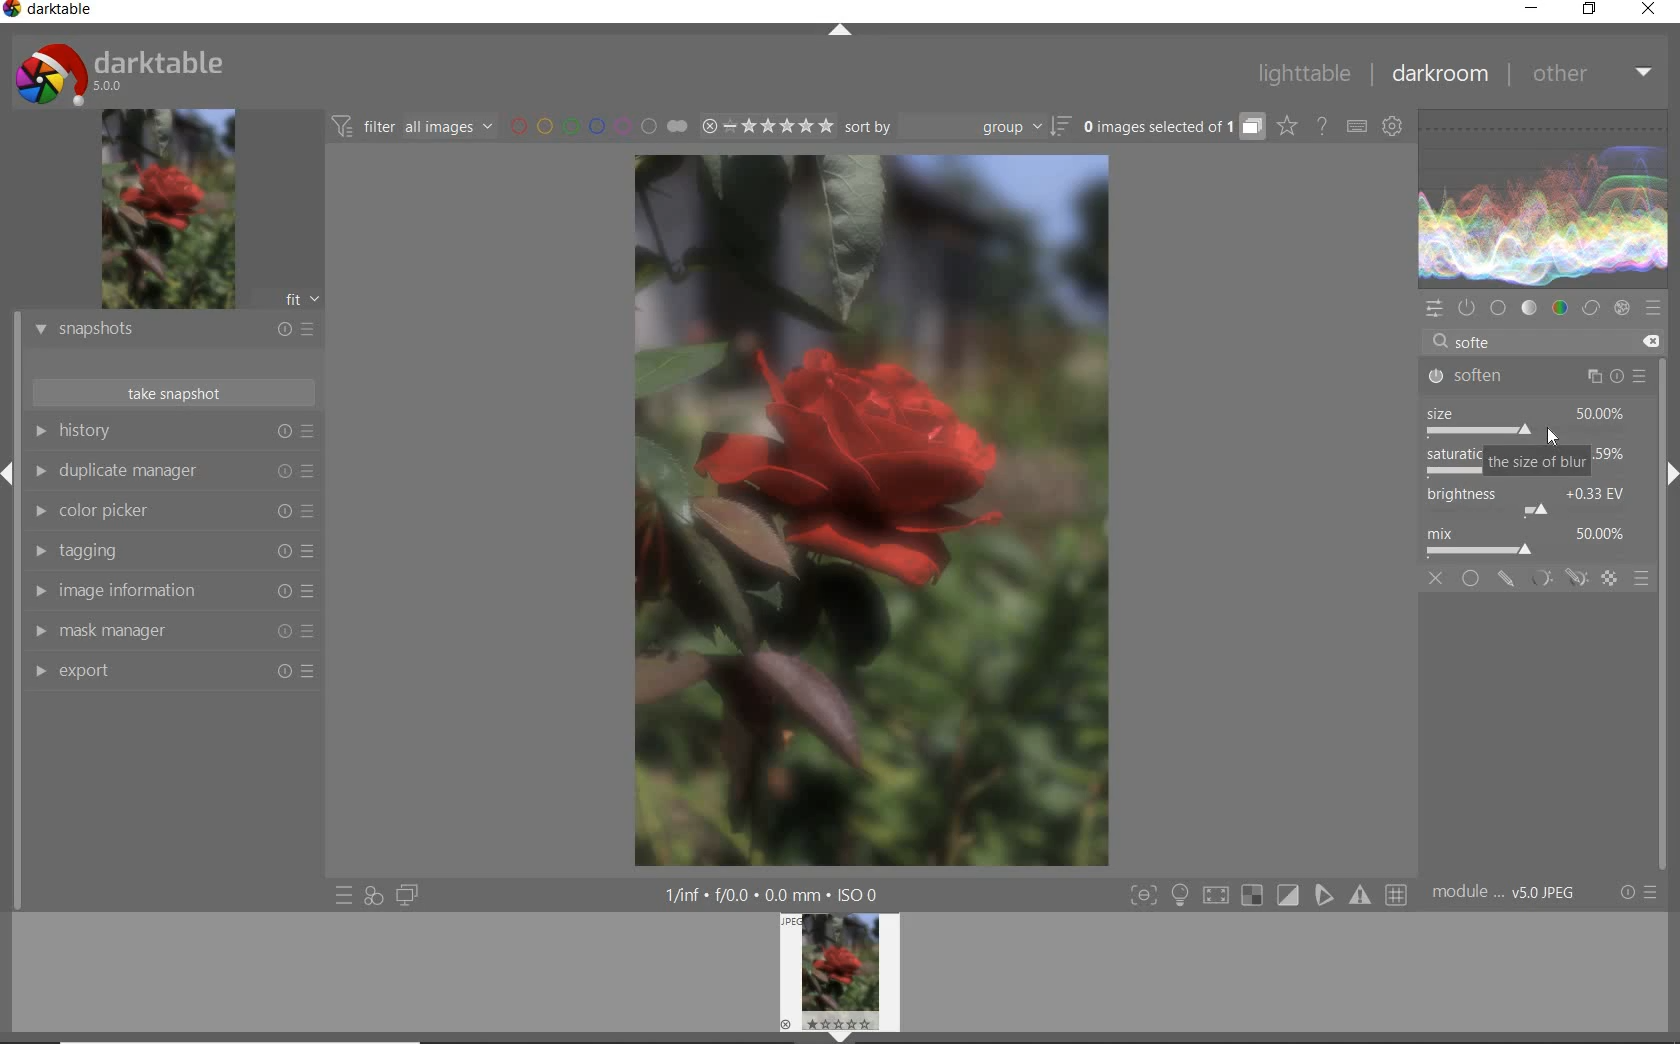 The width and height of the screenshot is (1680, 1044). What do you see at coordinates (173, 393) in the screenshot?
I see `take snapshot` at bounding box center [173, 393].